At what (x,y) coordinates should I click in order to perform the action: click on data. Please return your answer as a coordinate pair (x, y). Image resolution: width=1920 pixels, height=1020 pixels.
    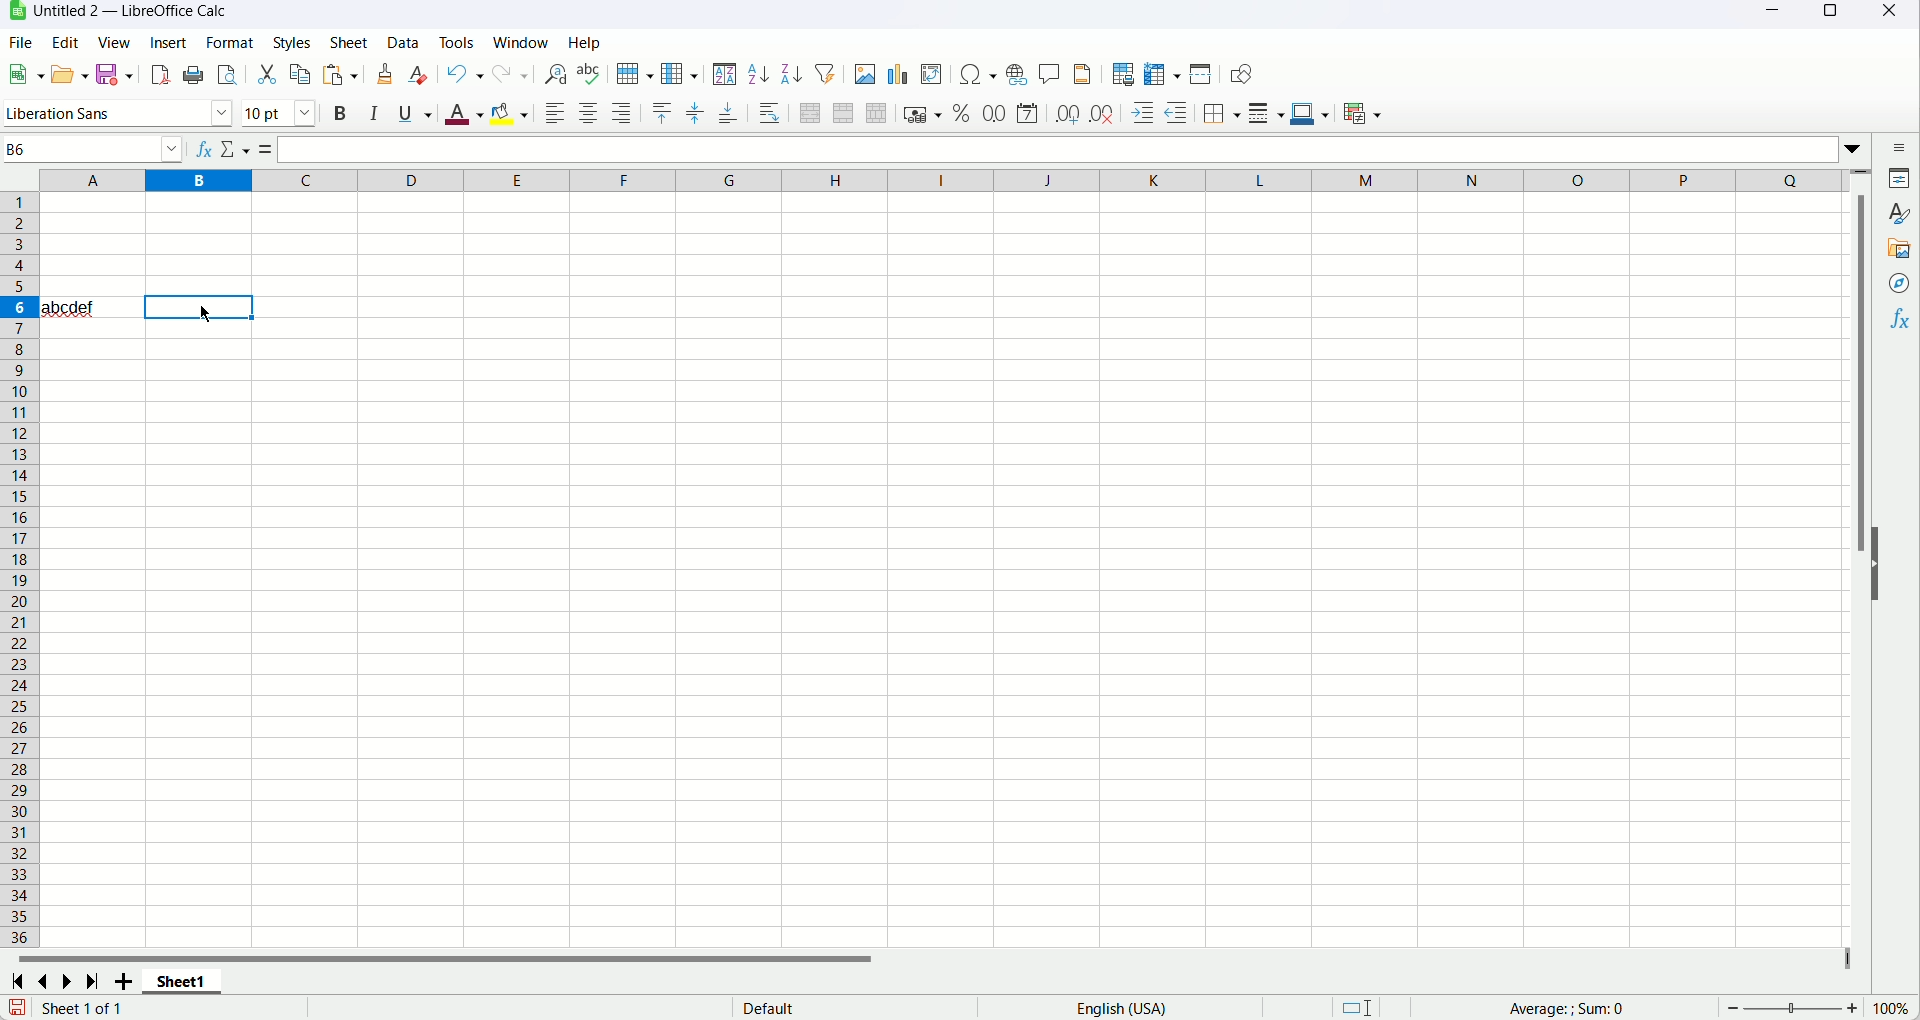
    Looking at the image, I should click on (403, 40).